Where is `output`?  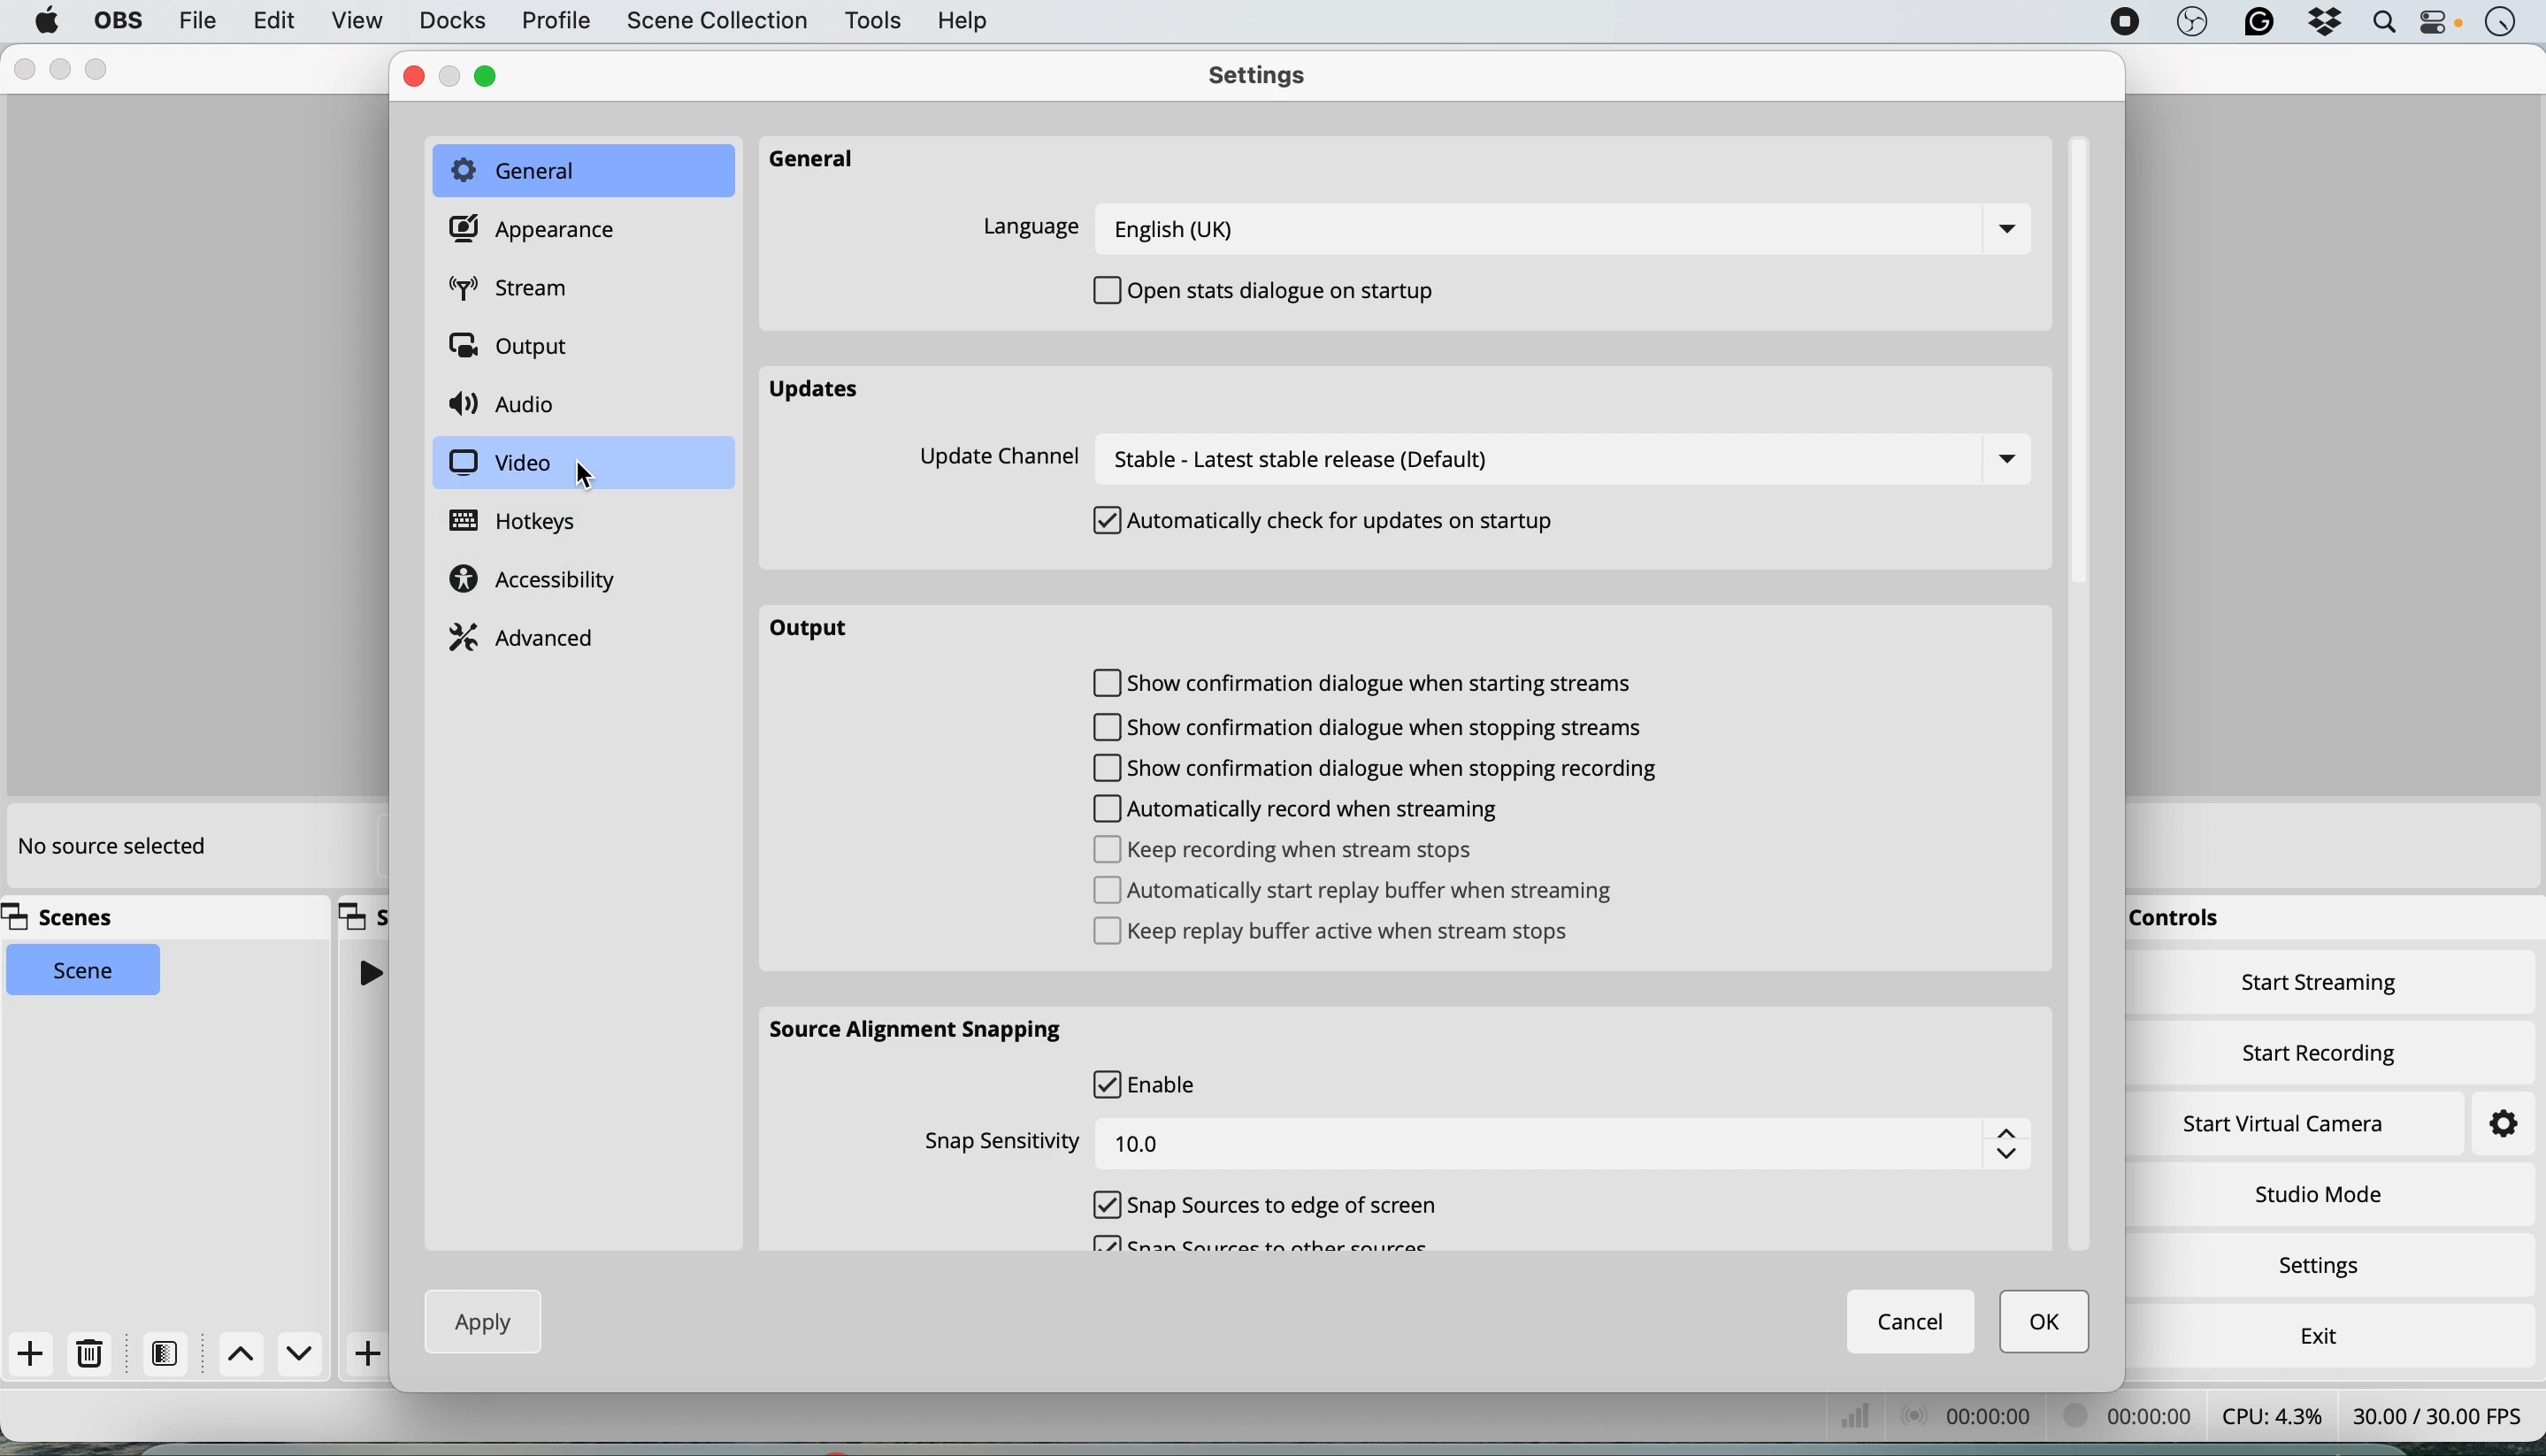
output is located at coordinates (516, 349).